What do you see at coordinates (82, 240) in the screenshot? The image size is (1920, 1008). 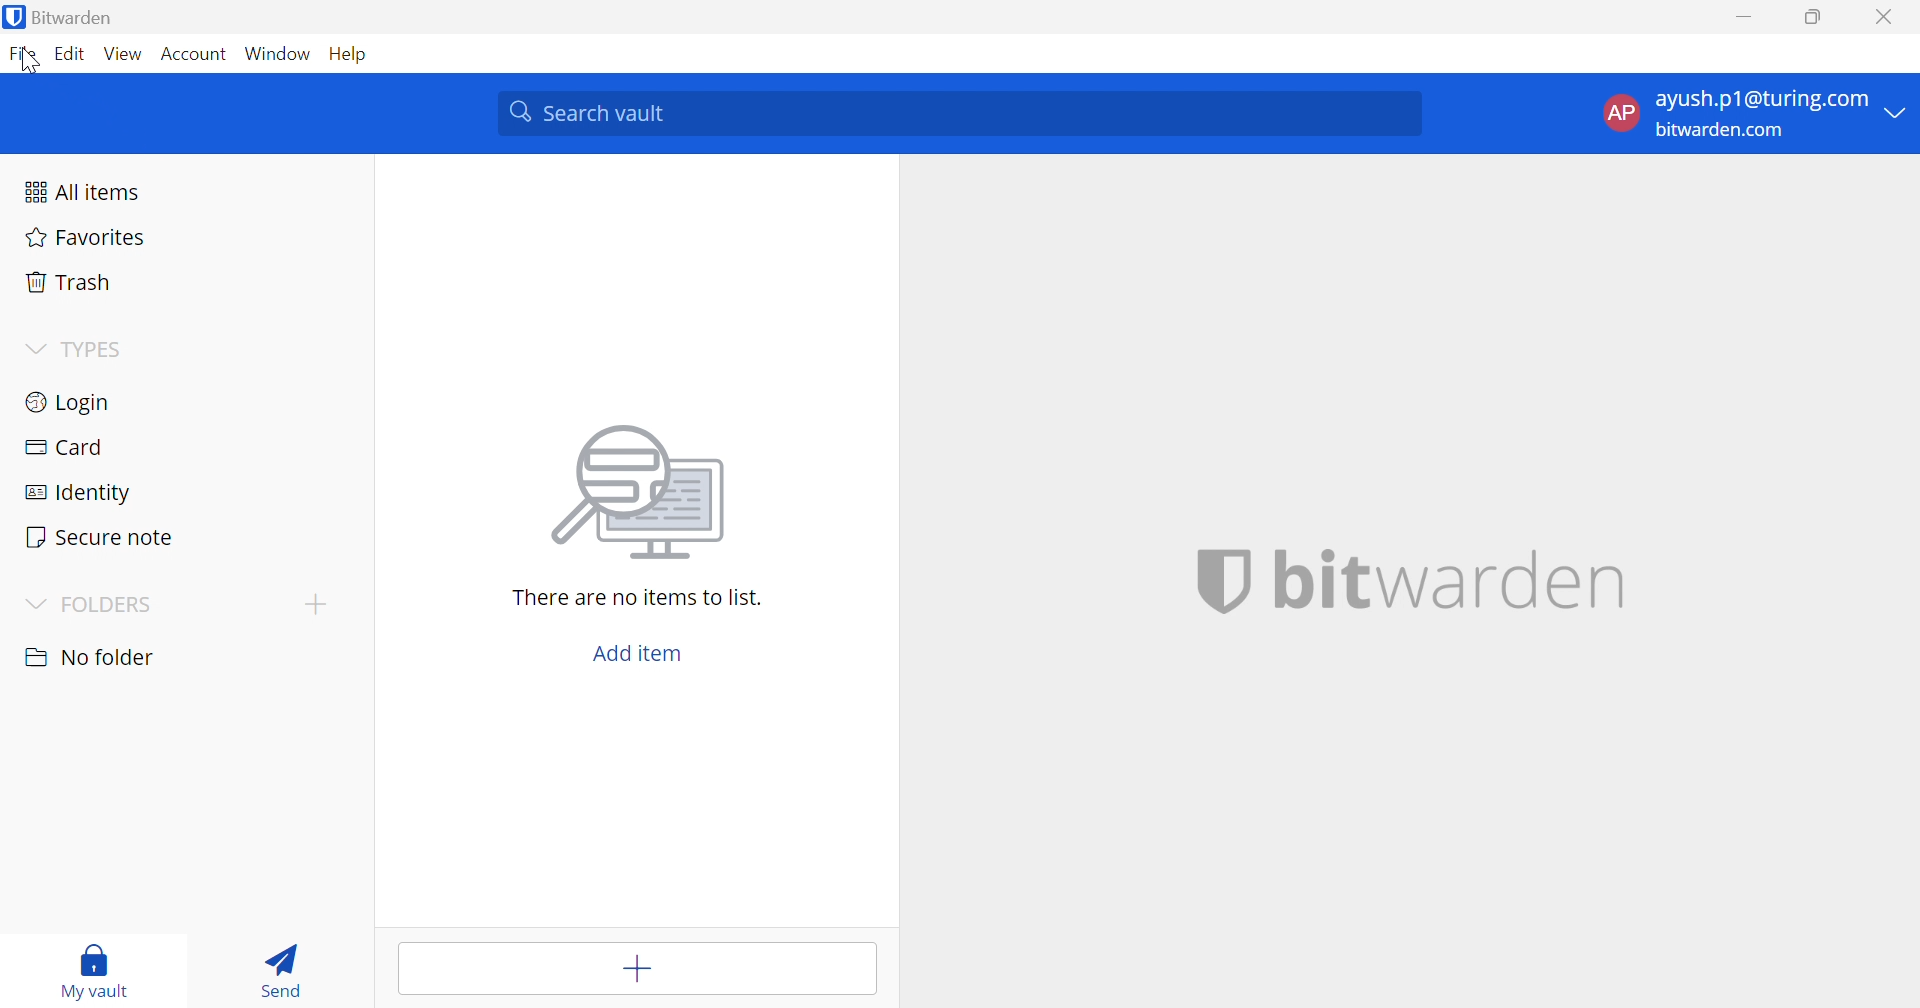 I see `Favorites` at bounding box center [82, 240].